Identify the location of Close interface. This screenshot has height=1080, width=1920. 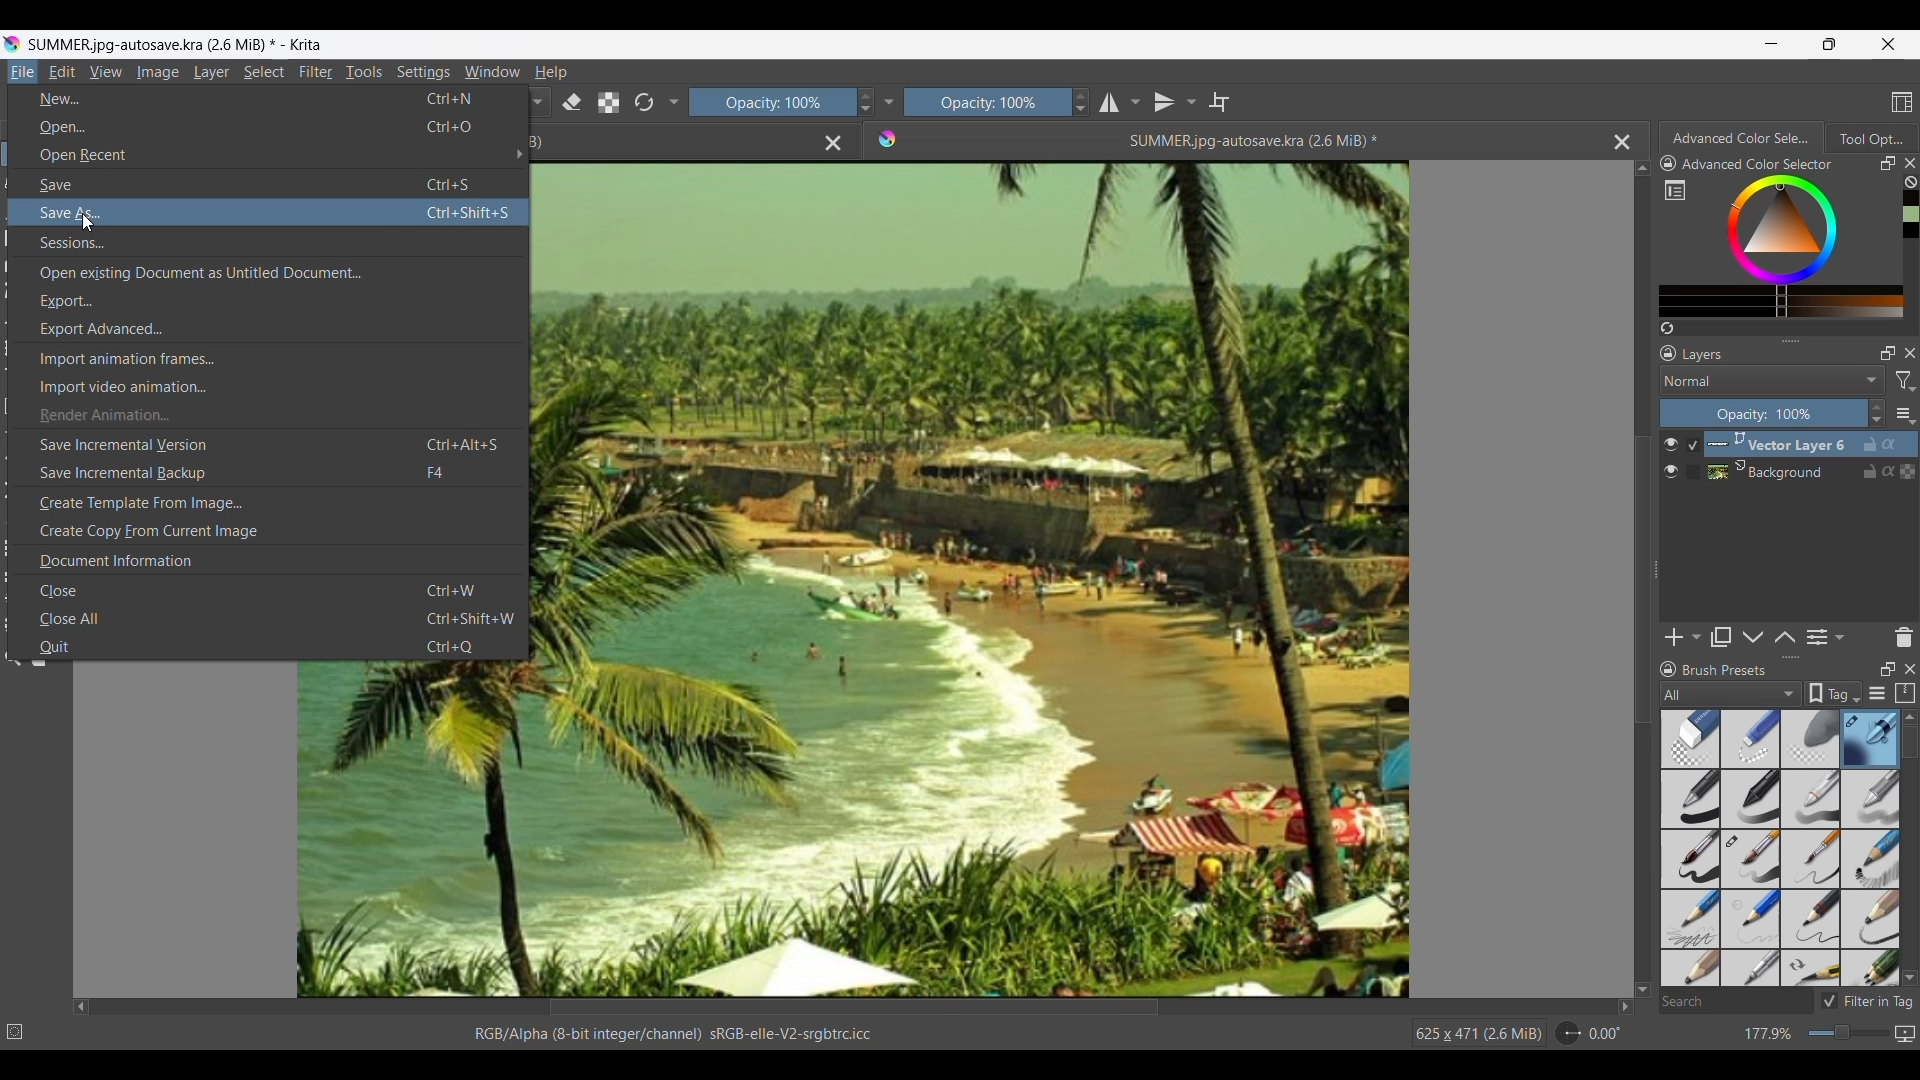
(1888, 44).